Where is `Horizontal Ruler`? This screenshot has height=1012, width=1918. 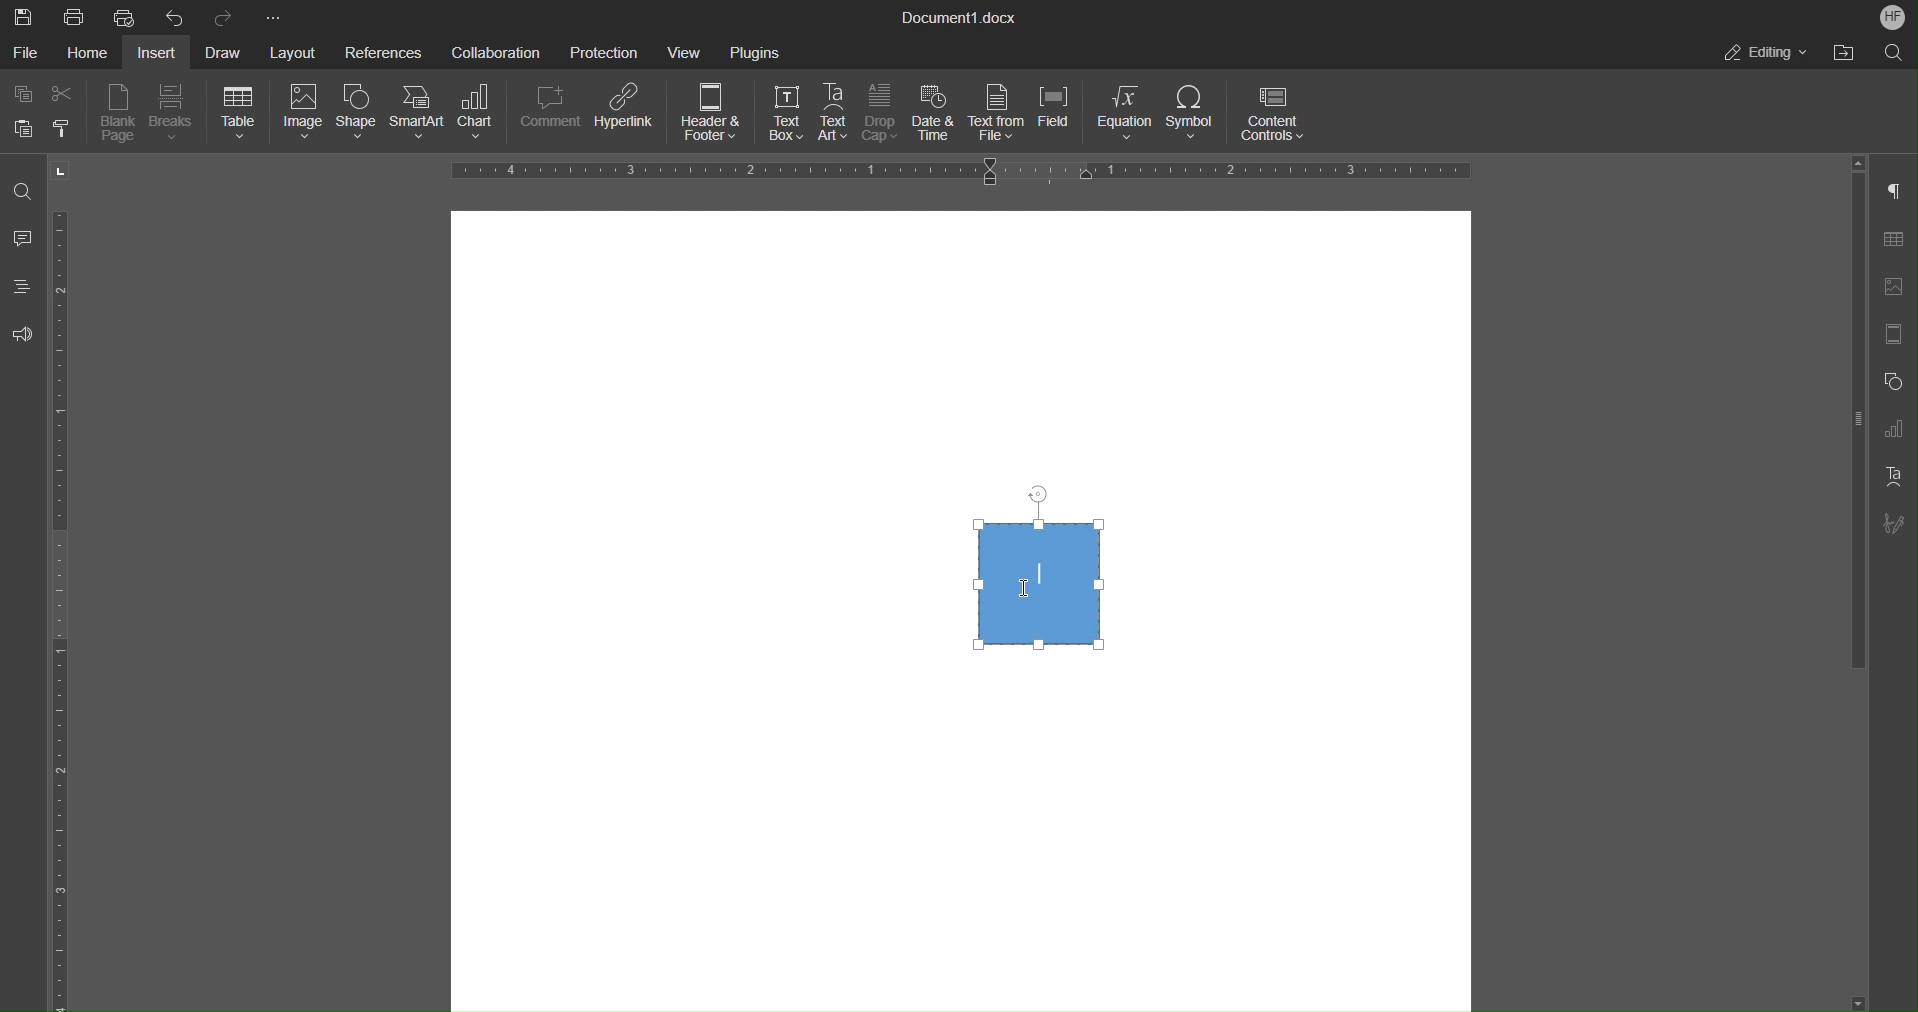
Horizontal Ruler is located at coordinates (68, 609).